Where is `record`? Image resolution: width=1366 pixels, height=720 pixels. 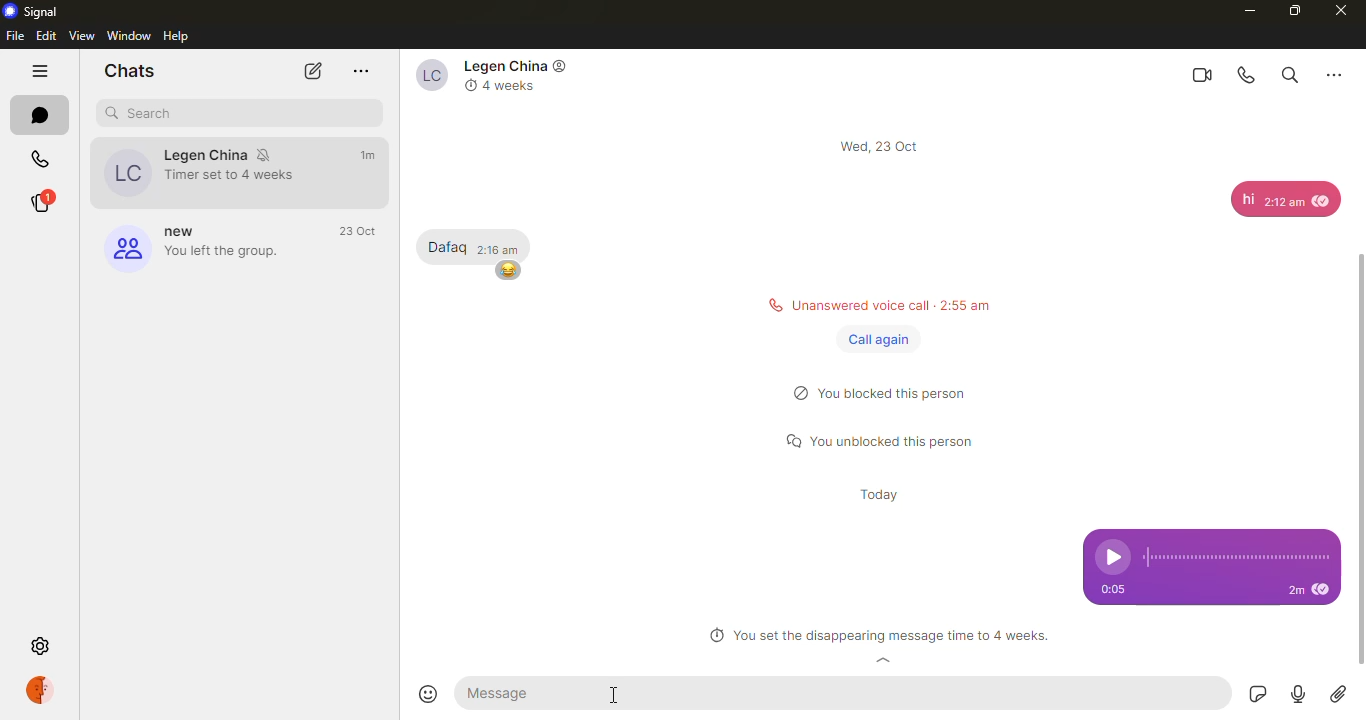
record is located at coordinates (1295, 695).